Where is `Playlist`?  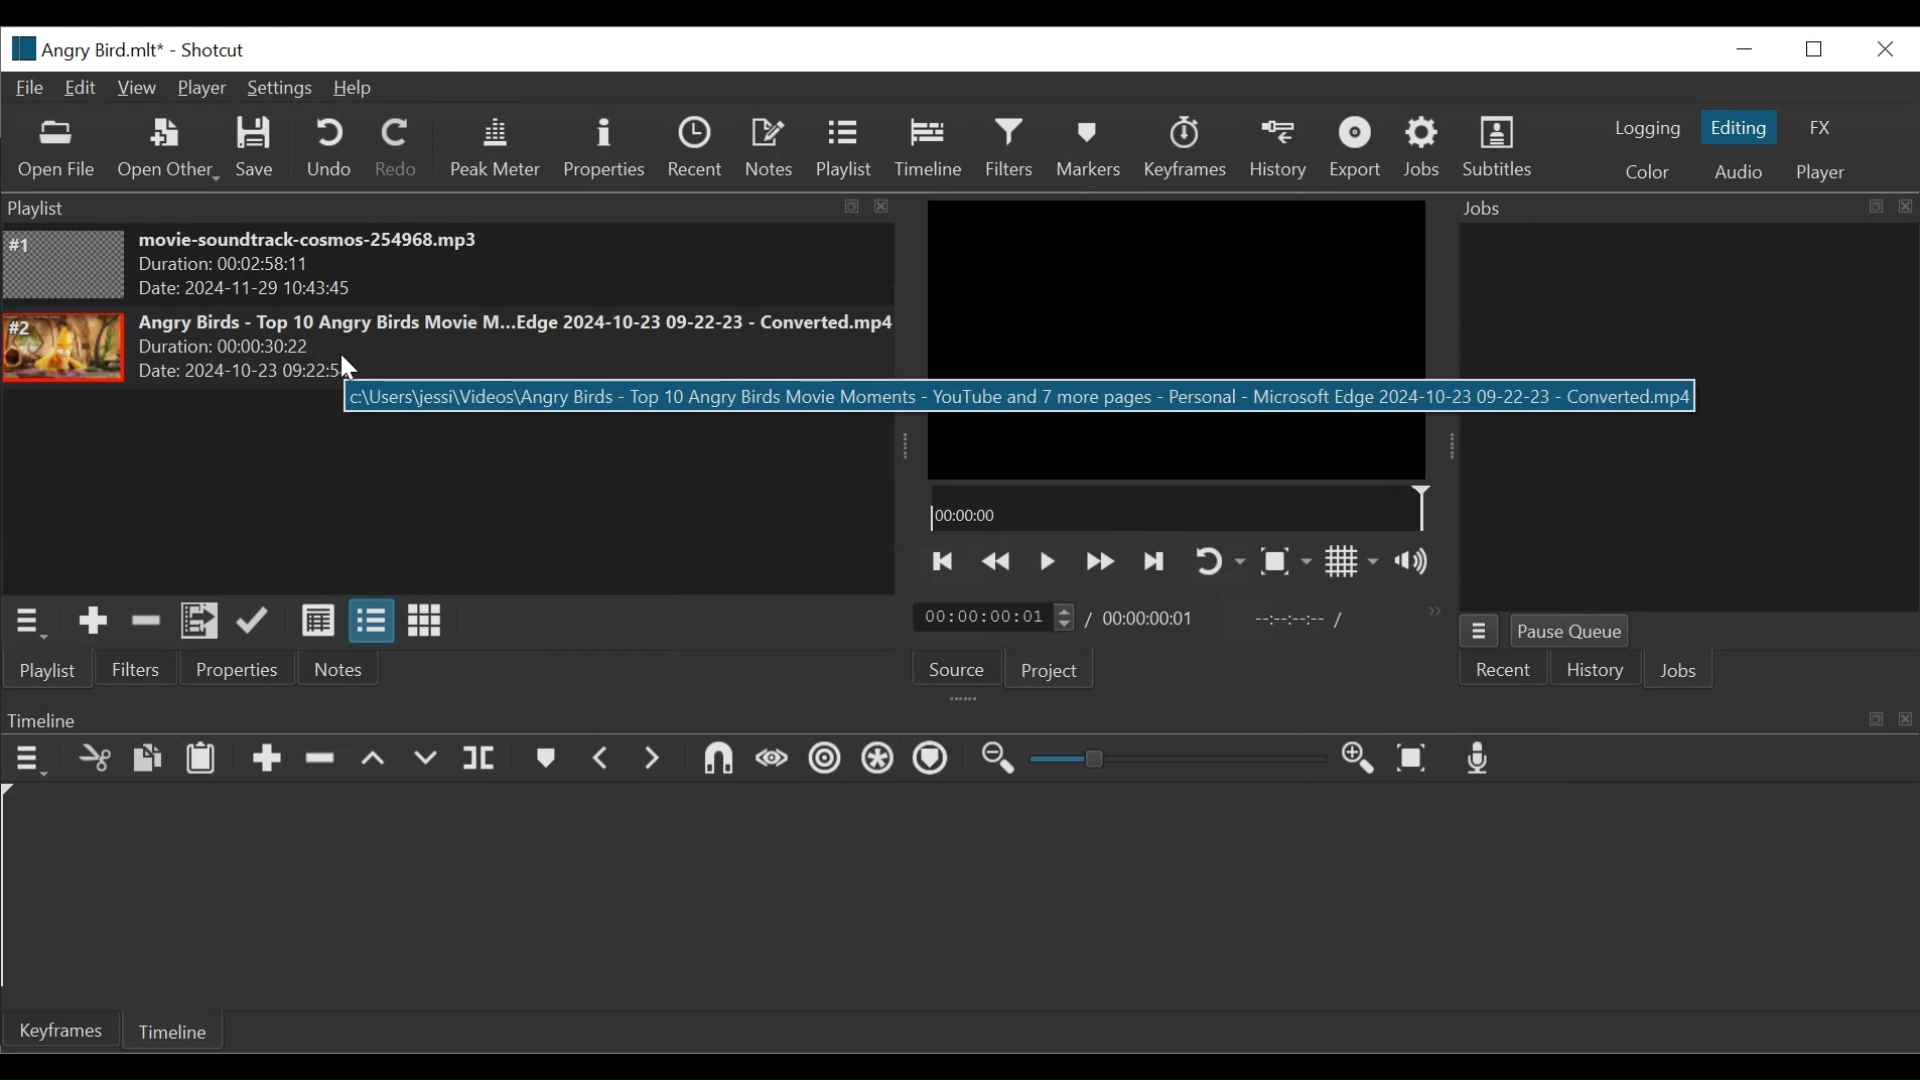 Playlist is located at coordinates (55, 669).